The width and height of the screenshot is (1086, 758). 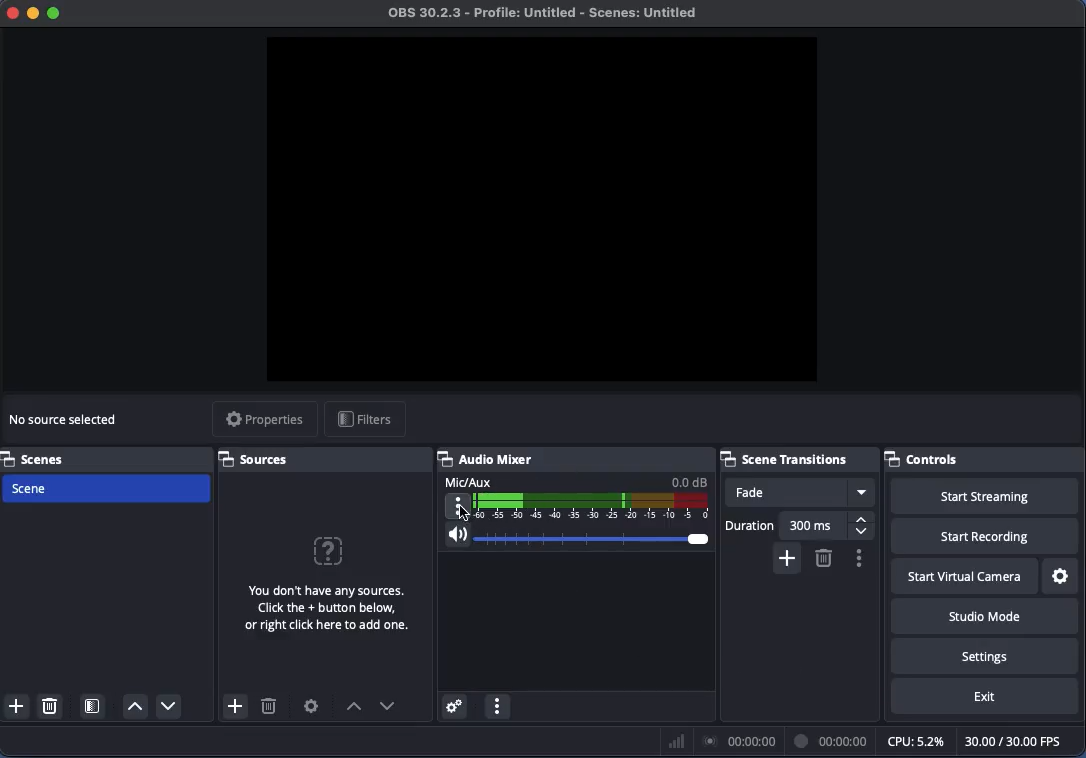 I want to click on Studio mode, so click(x=981, y=616).